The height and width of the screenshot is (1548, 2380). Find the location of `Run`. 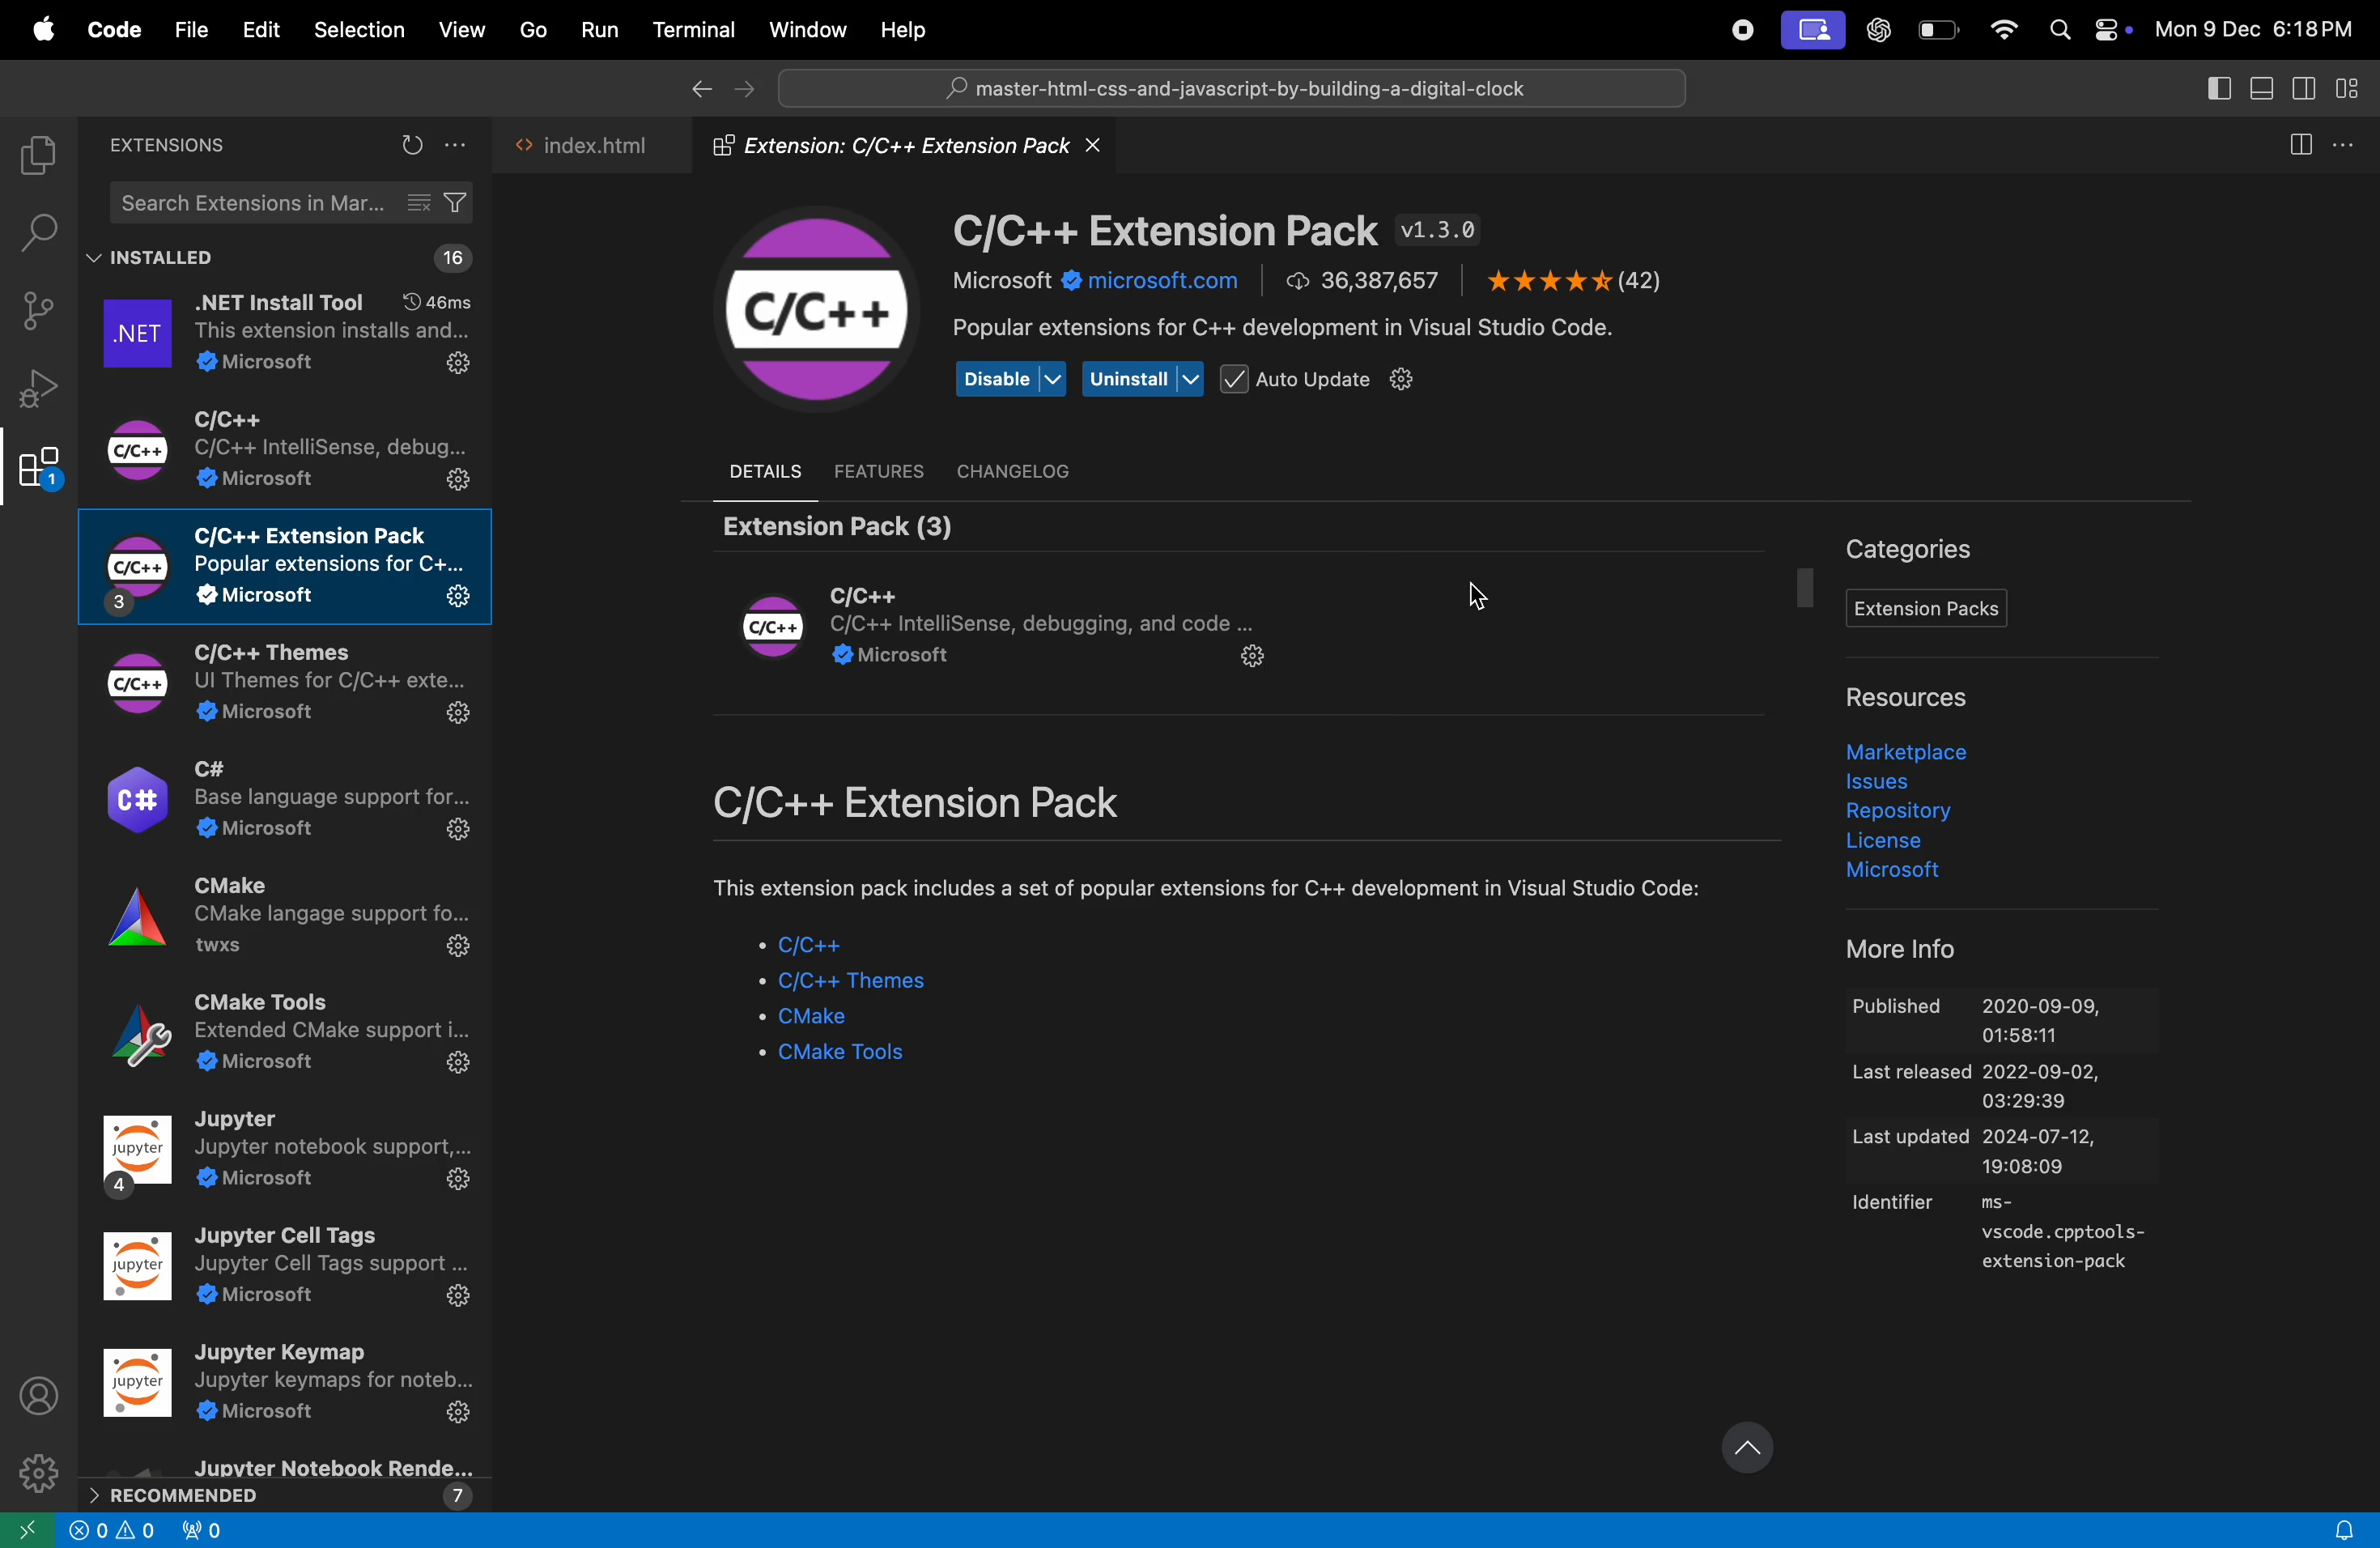

Run is located at coordinates (601, 29).